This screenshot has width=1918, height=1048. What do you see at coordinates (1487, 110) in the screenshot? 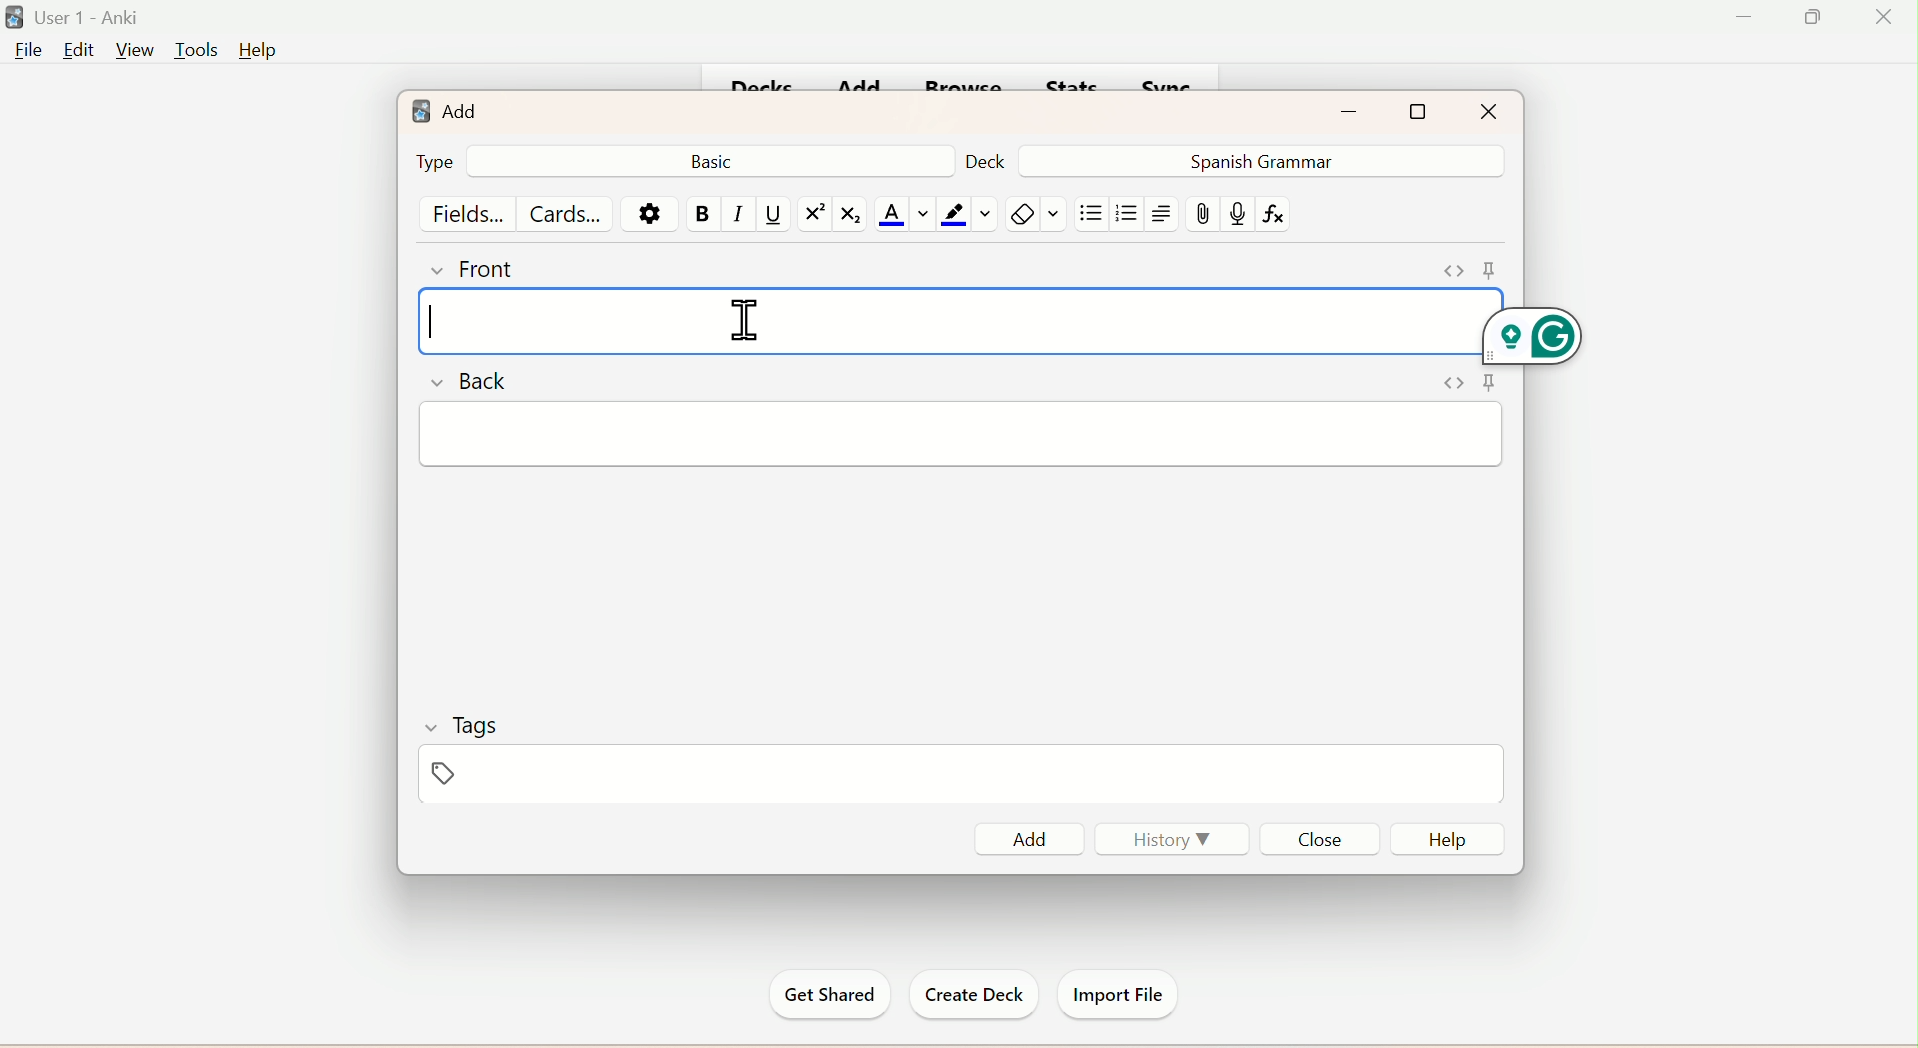
I see `Close` at bounding box center [1487, 110].